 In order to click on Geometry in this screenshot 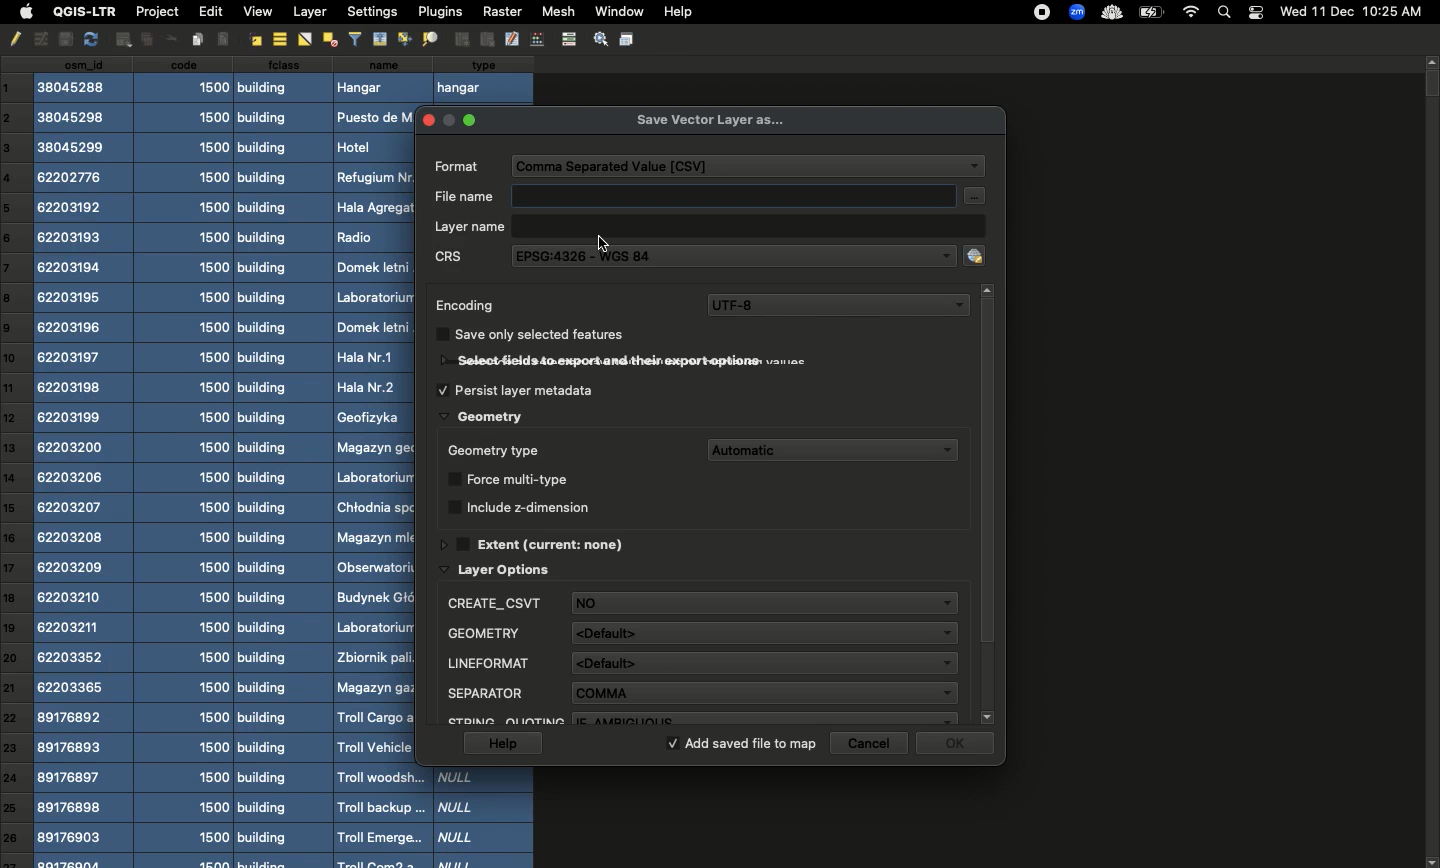, I will do `click(483, 413)`.